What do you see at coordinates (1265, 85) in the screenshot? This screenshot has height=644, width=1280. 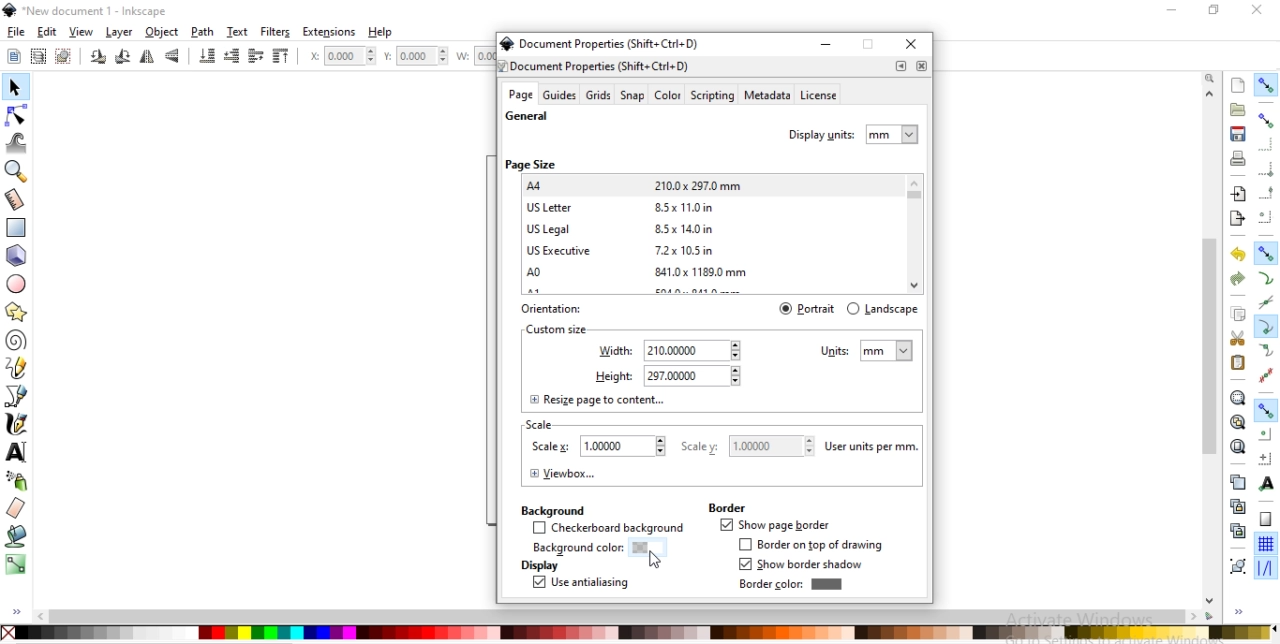 I see `enable snapping` at bounding box center [1265, 85].